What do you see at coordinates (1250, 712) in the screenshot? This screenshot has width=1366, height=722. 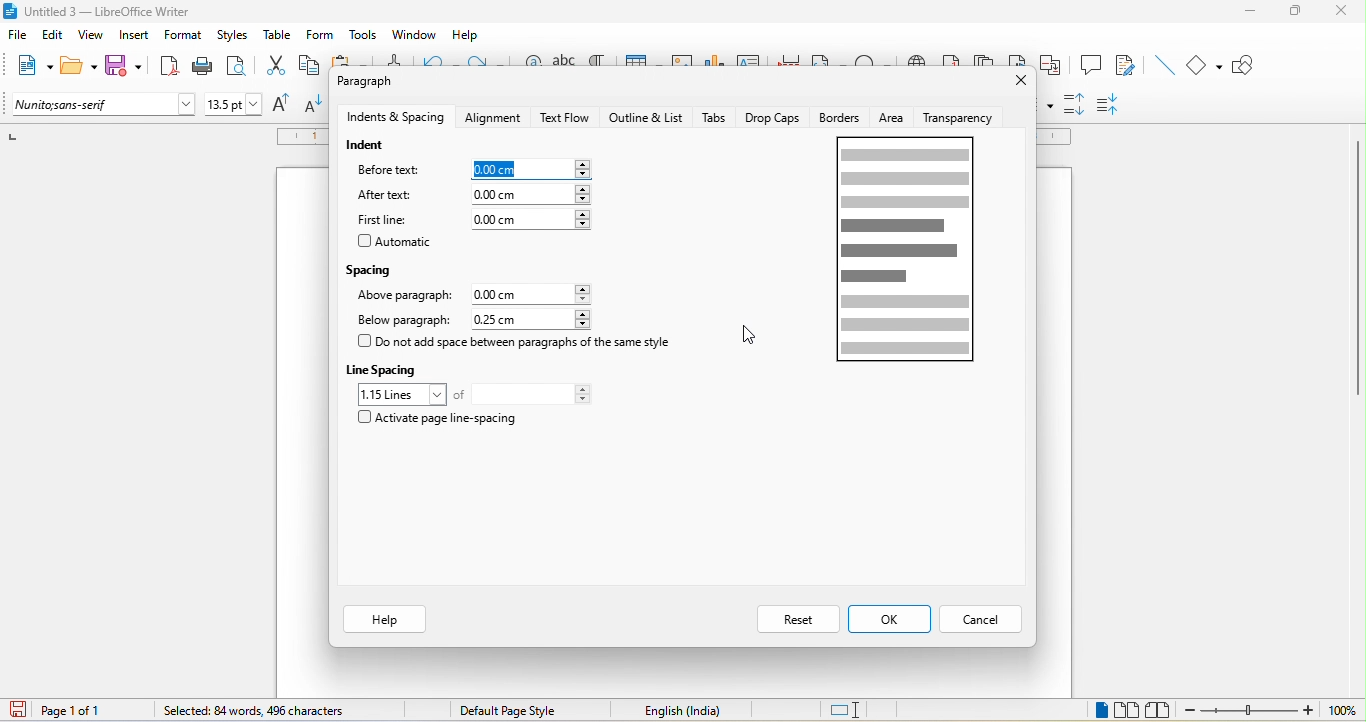 I see `zoom` at bounding box center [1250, 712].